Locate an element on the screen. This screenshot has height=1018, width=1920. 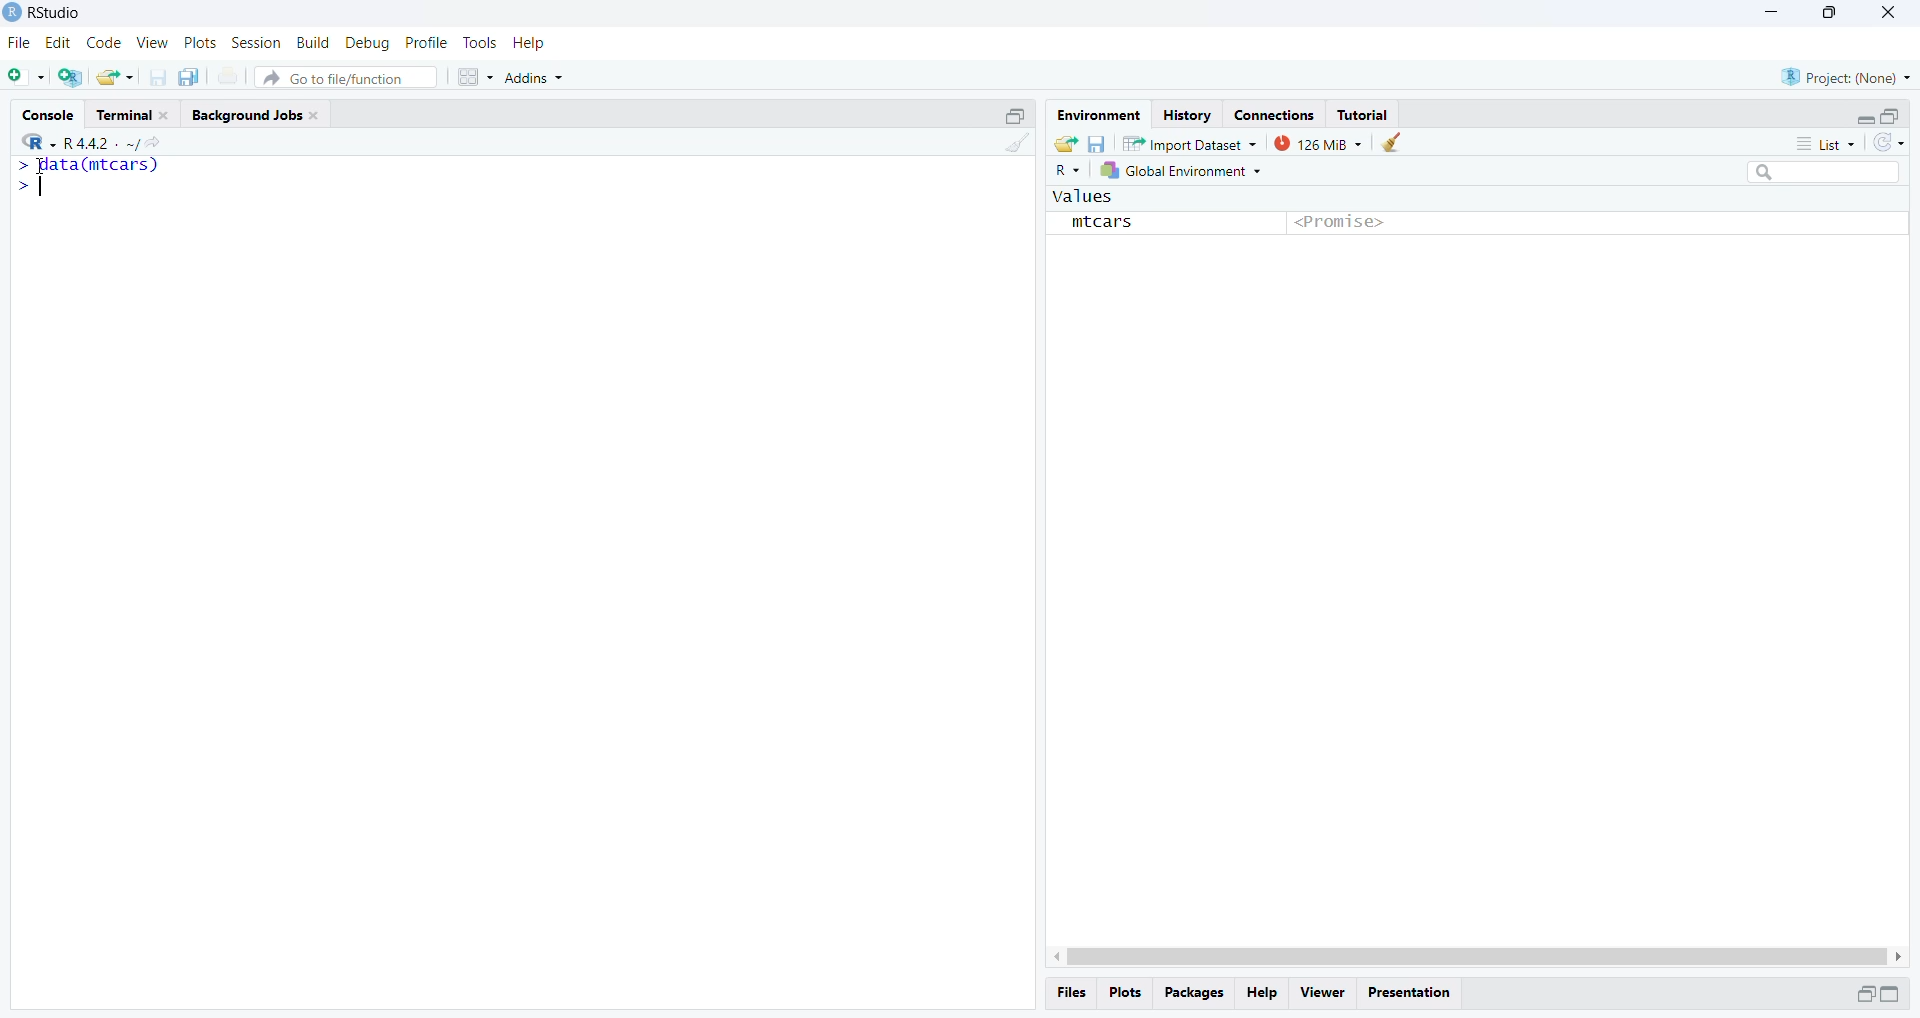
cursor is located at coordinates (37, 169).